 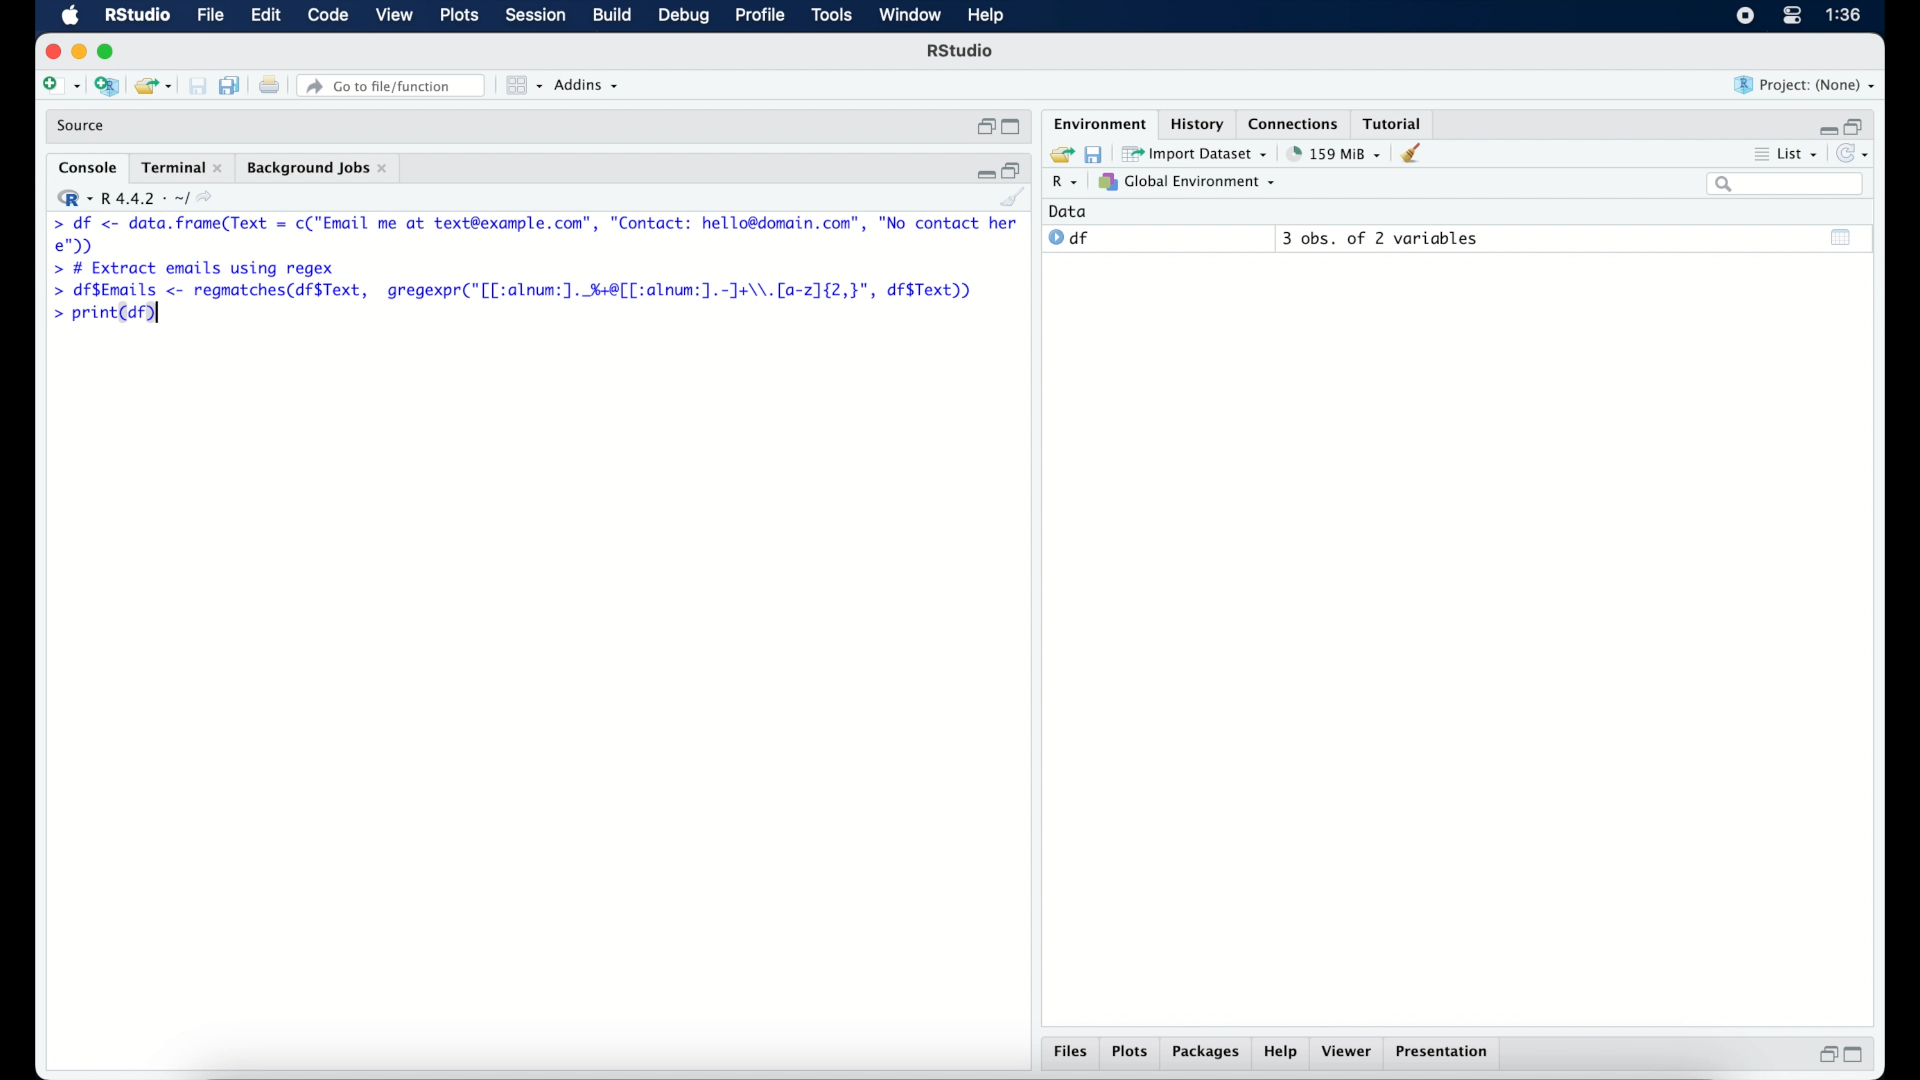 What do you see at coordinates (1792, 154) in the screenshot?
I see `list` at bounding box center [1792, 154].